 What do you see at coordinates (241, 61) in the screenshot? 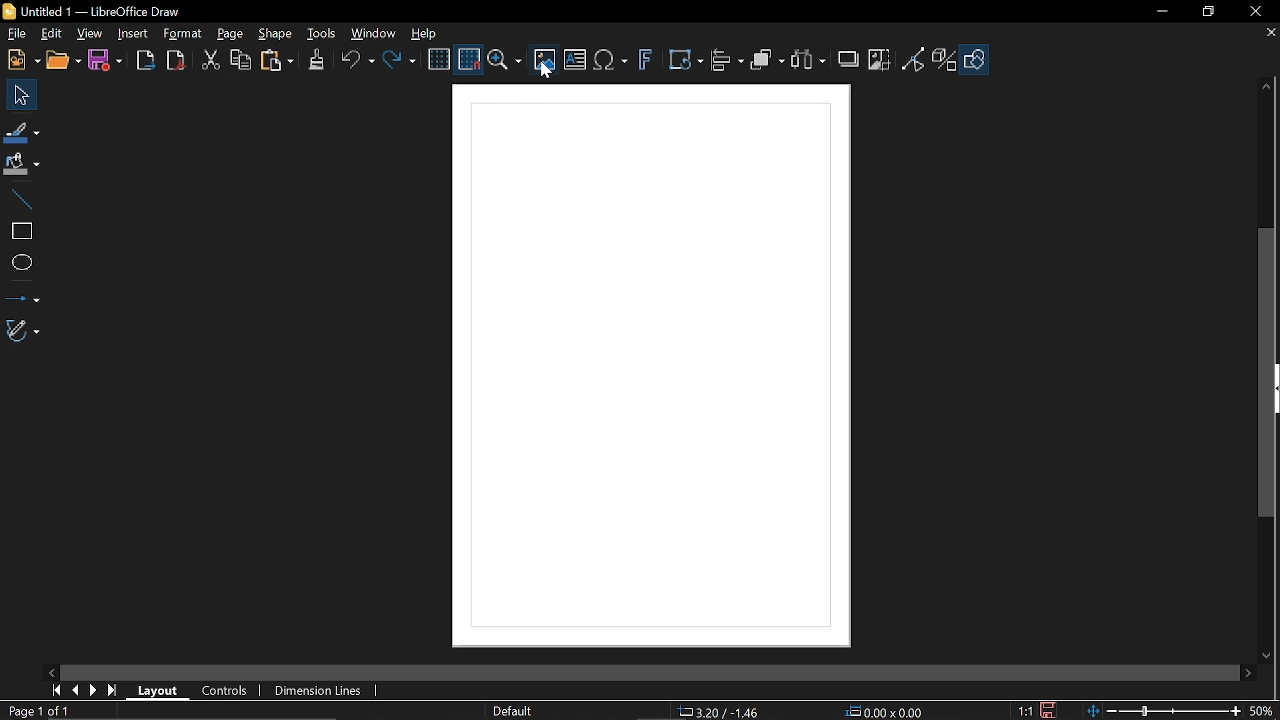
I see `Copy` at bounding box center [241, 61].